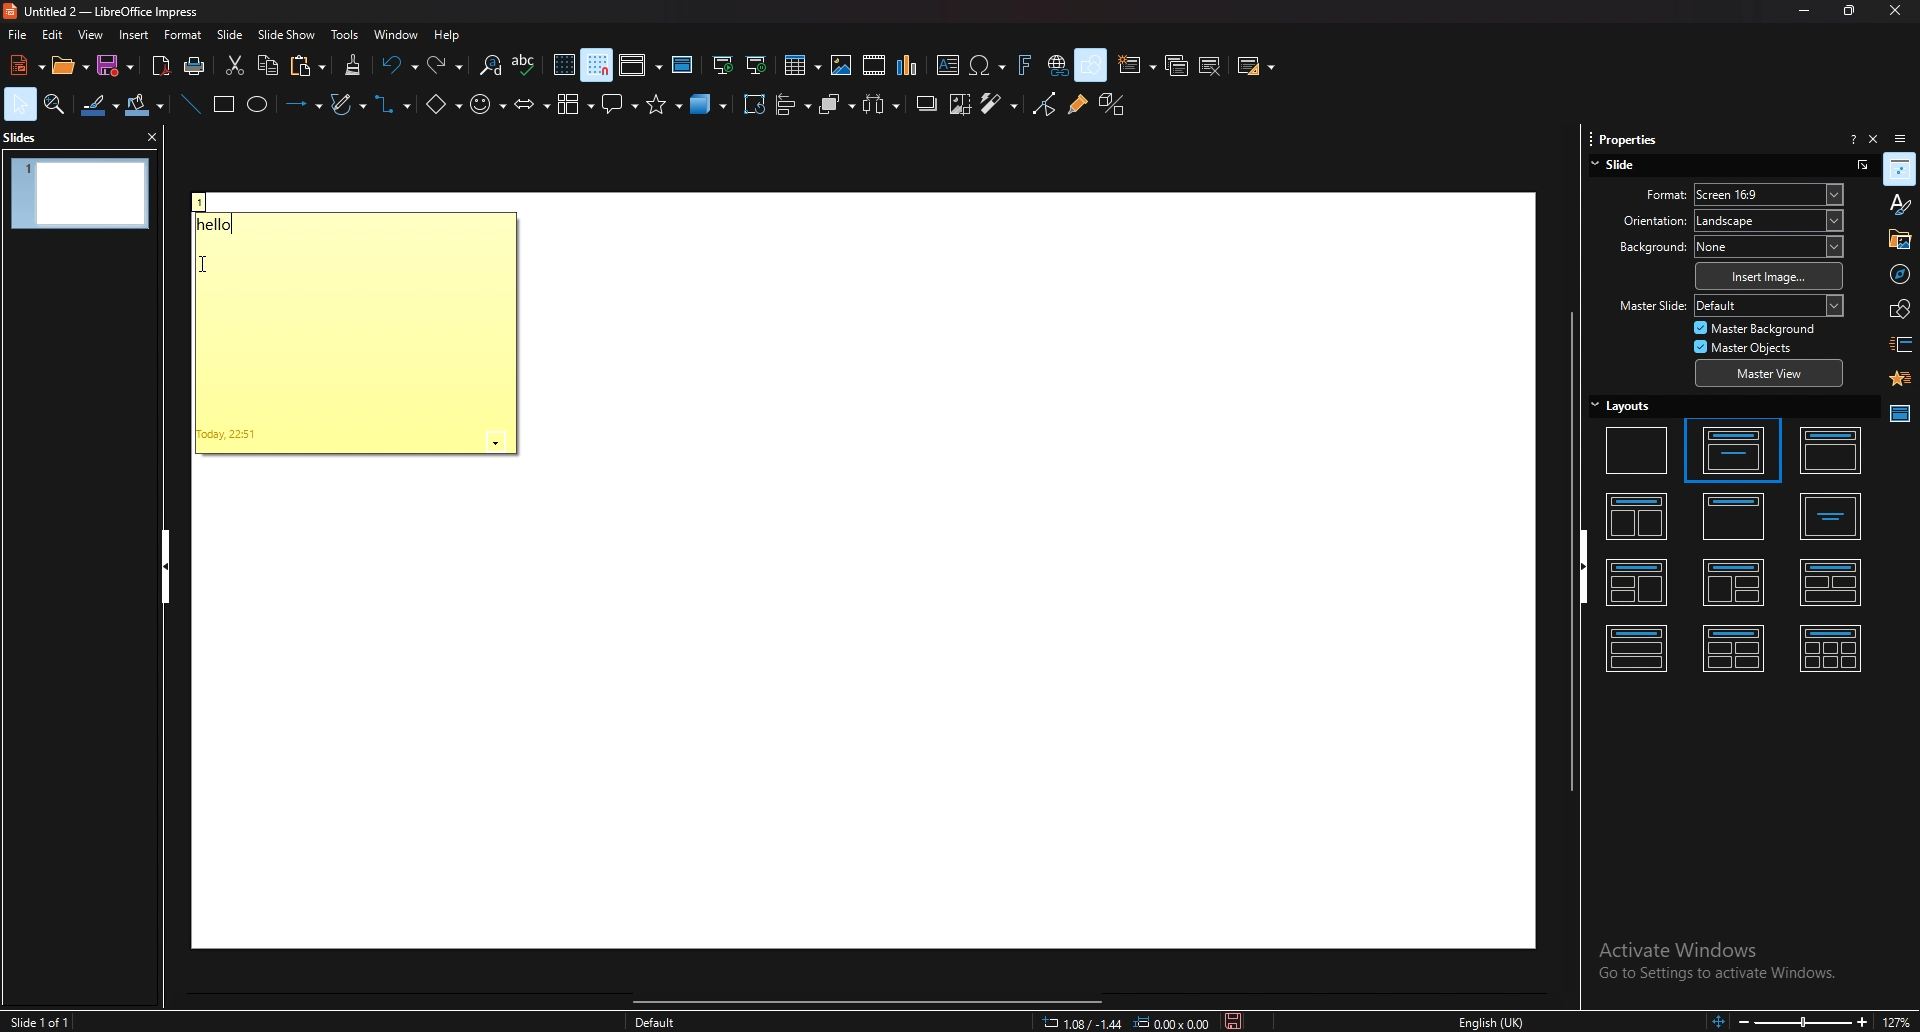  I want to click on insert fontwork text, so click(1025, 65).